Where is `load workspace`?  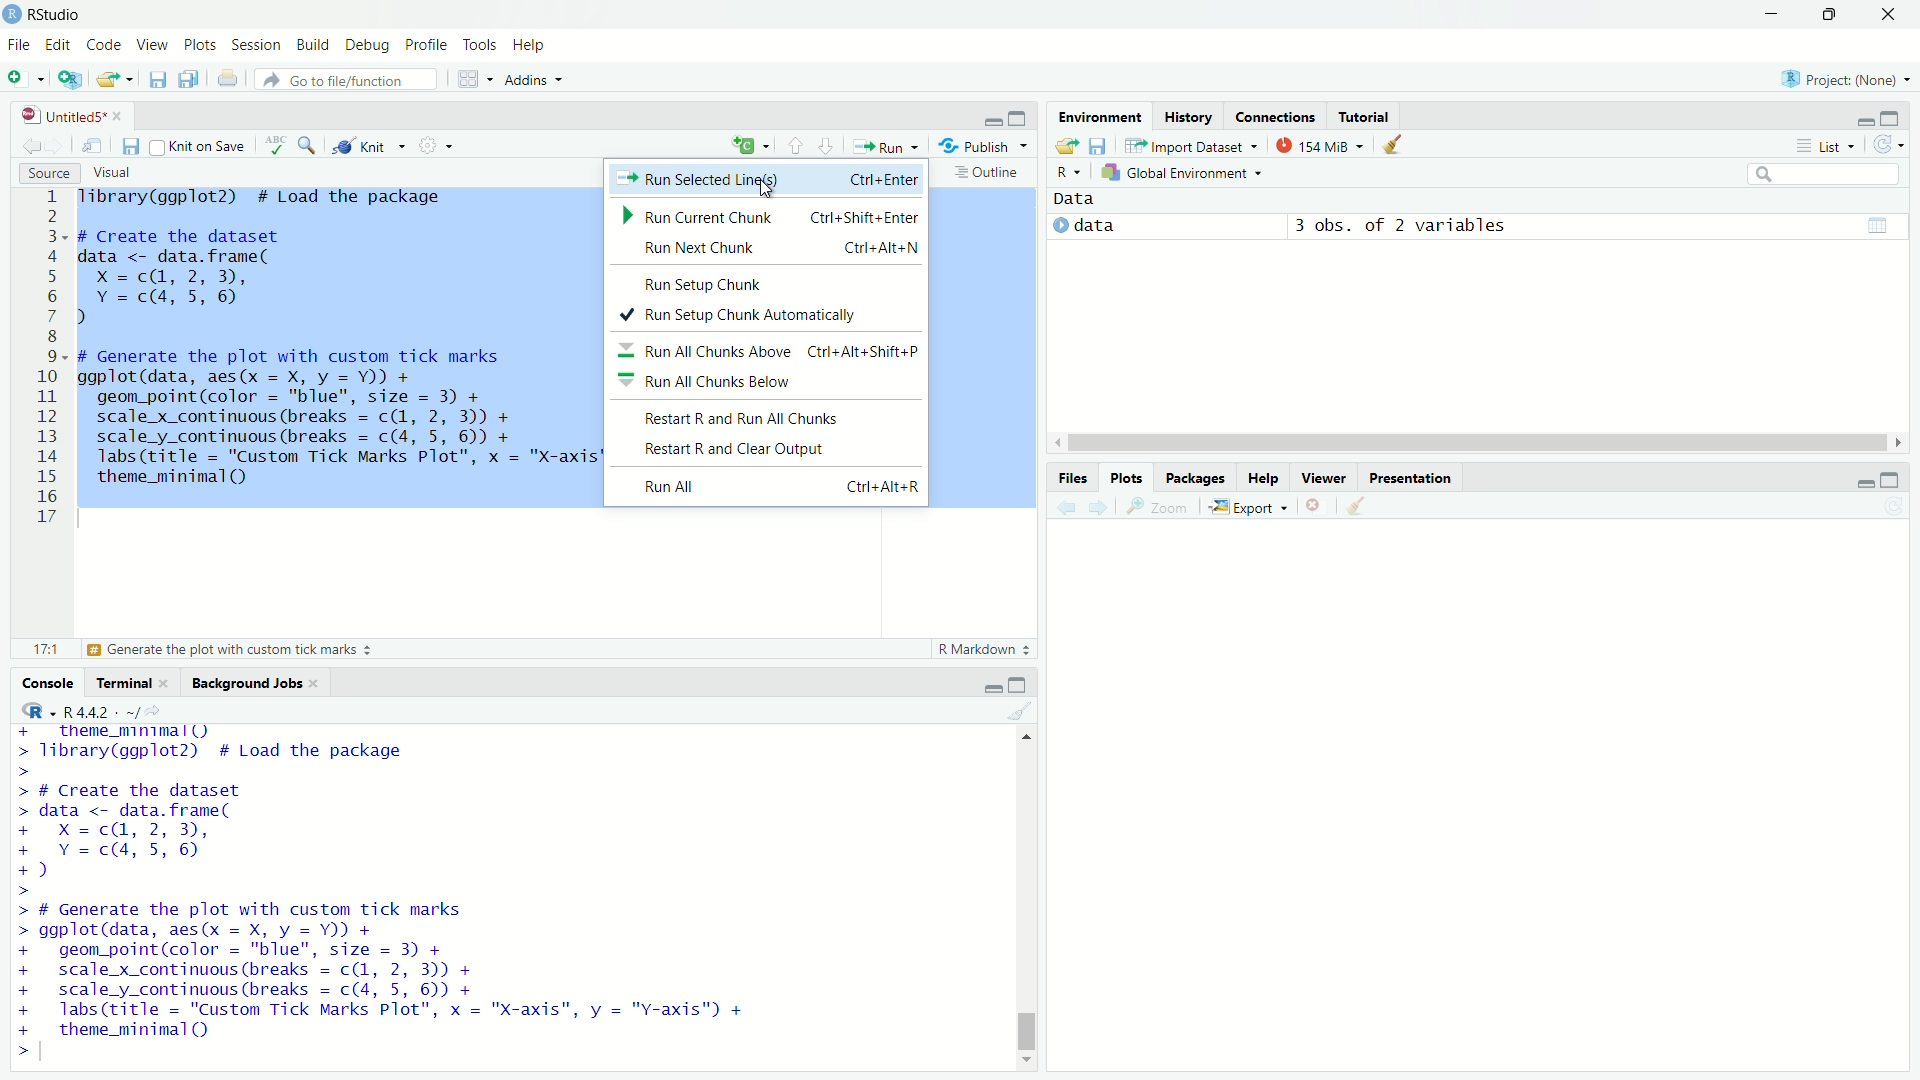 load workspace is located at coordinates (1065, 146).